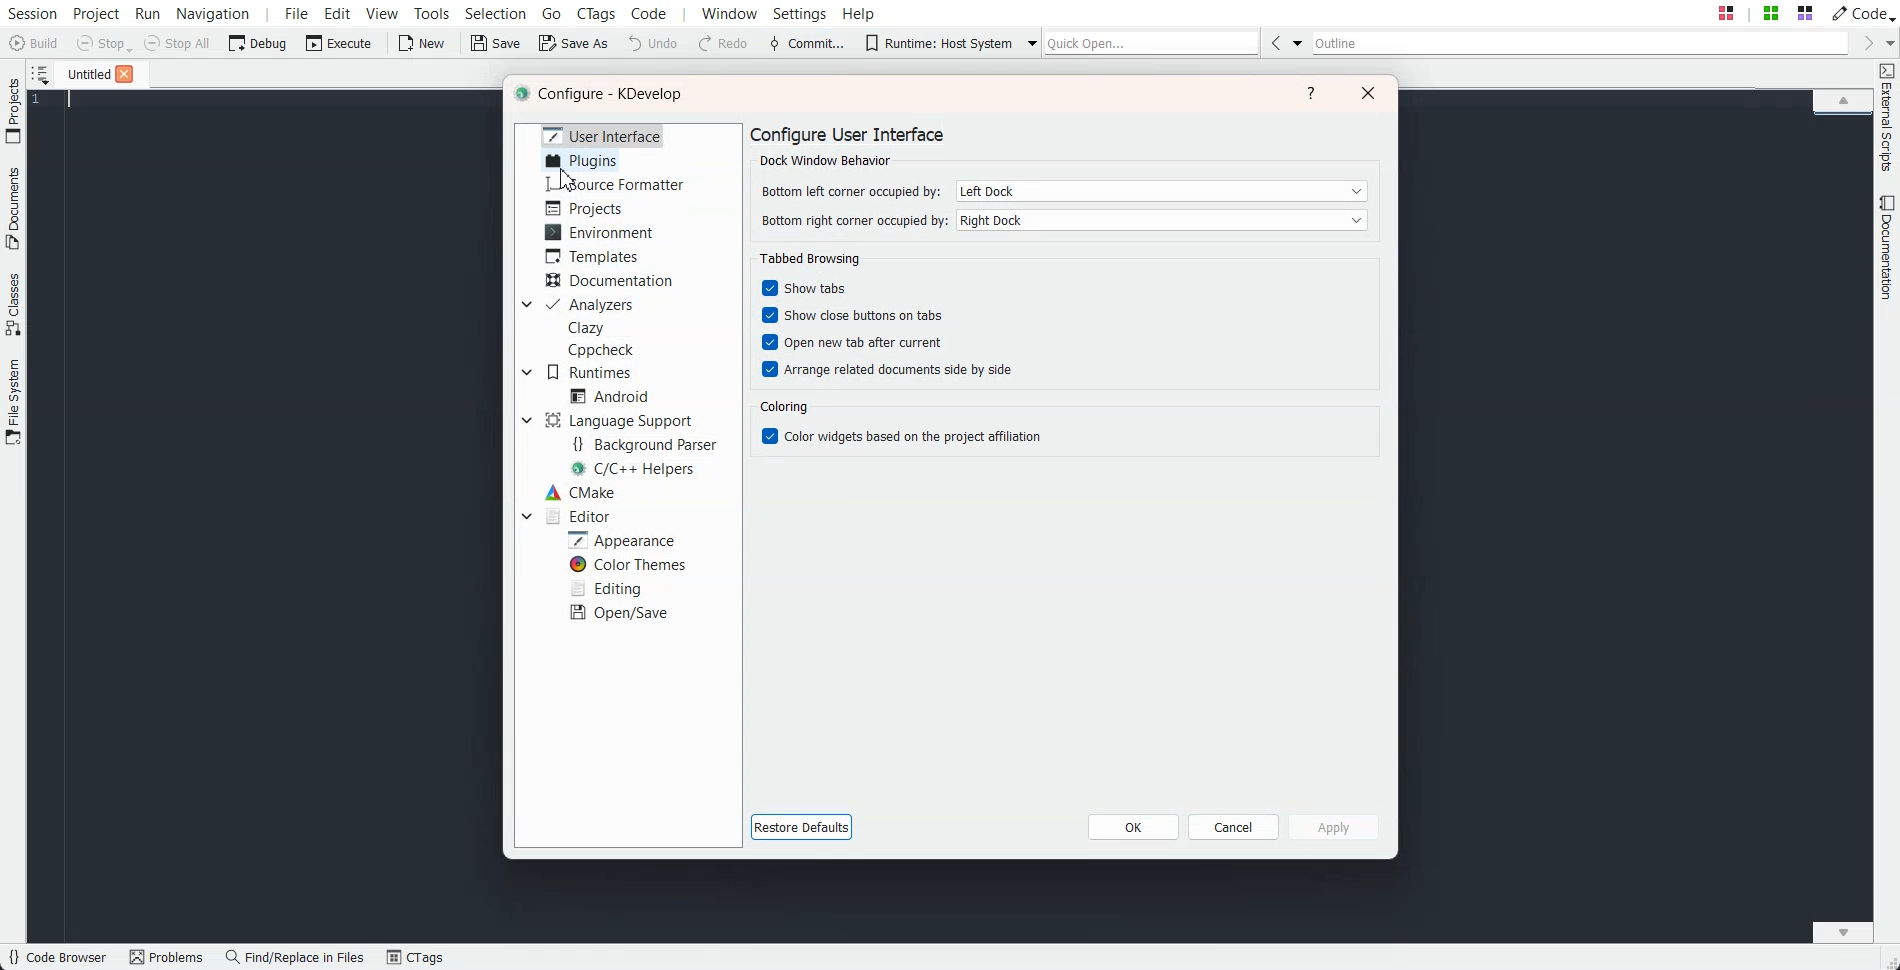  What do you see at coordinates (599, 232) in the screenshot?
I see `Environment` at bounding box center [599, 232].